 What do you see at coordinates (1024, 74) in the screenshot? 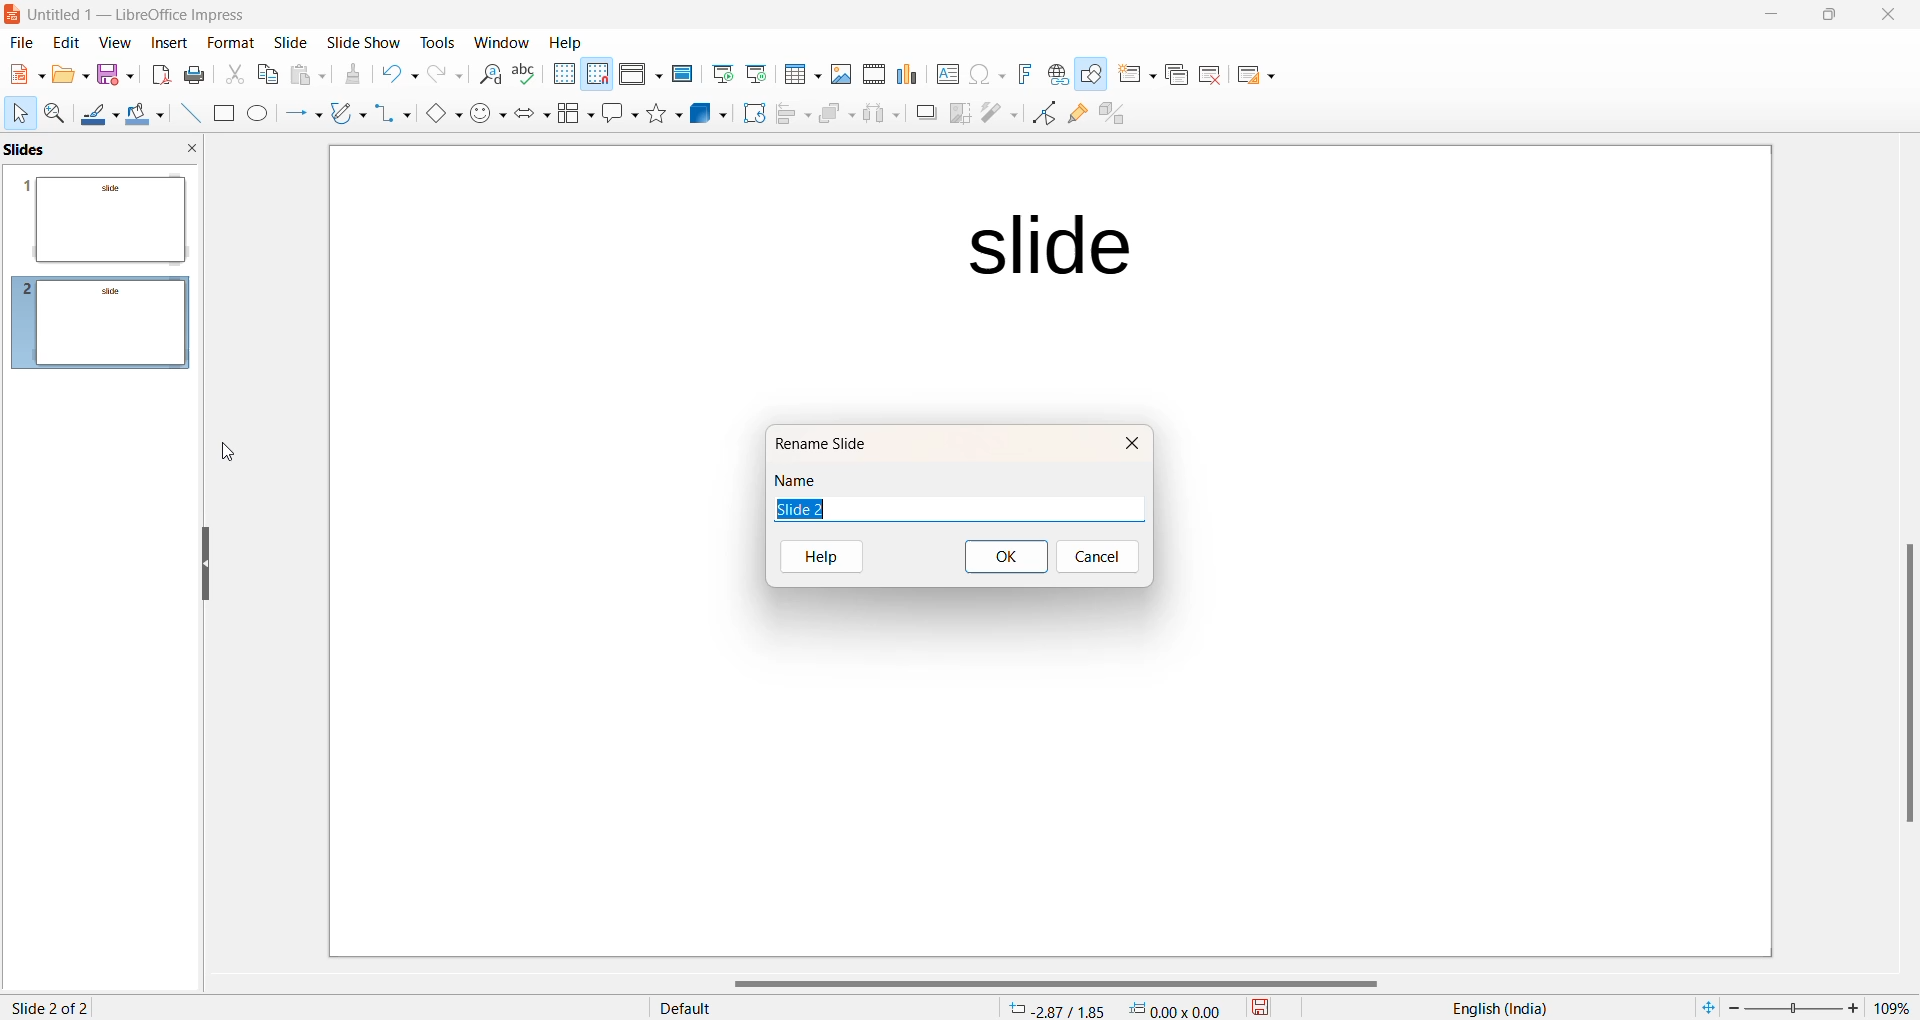
I see `Insert font work text` at bounding box center [1024, 74].